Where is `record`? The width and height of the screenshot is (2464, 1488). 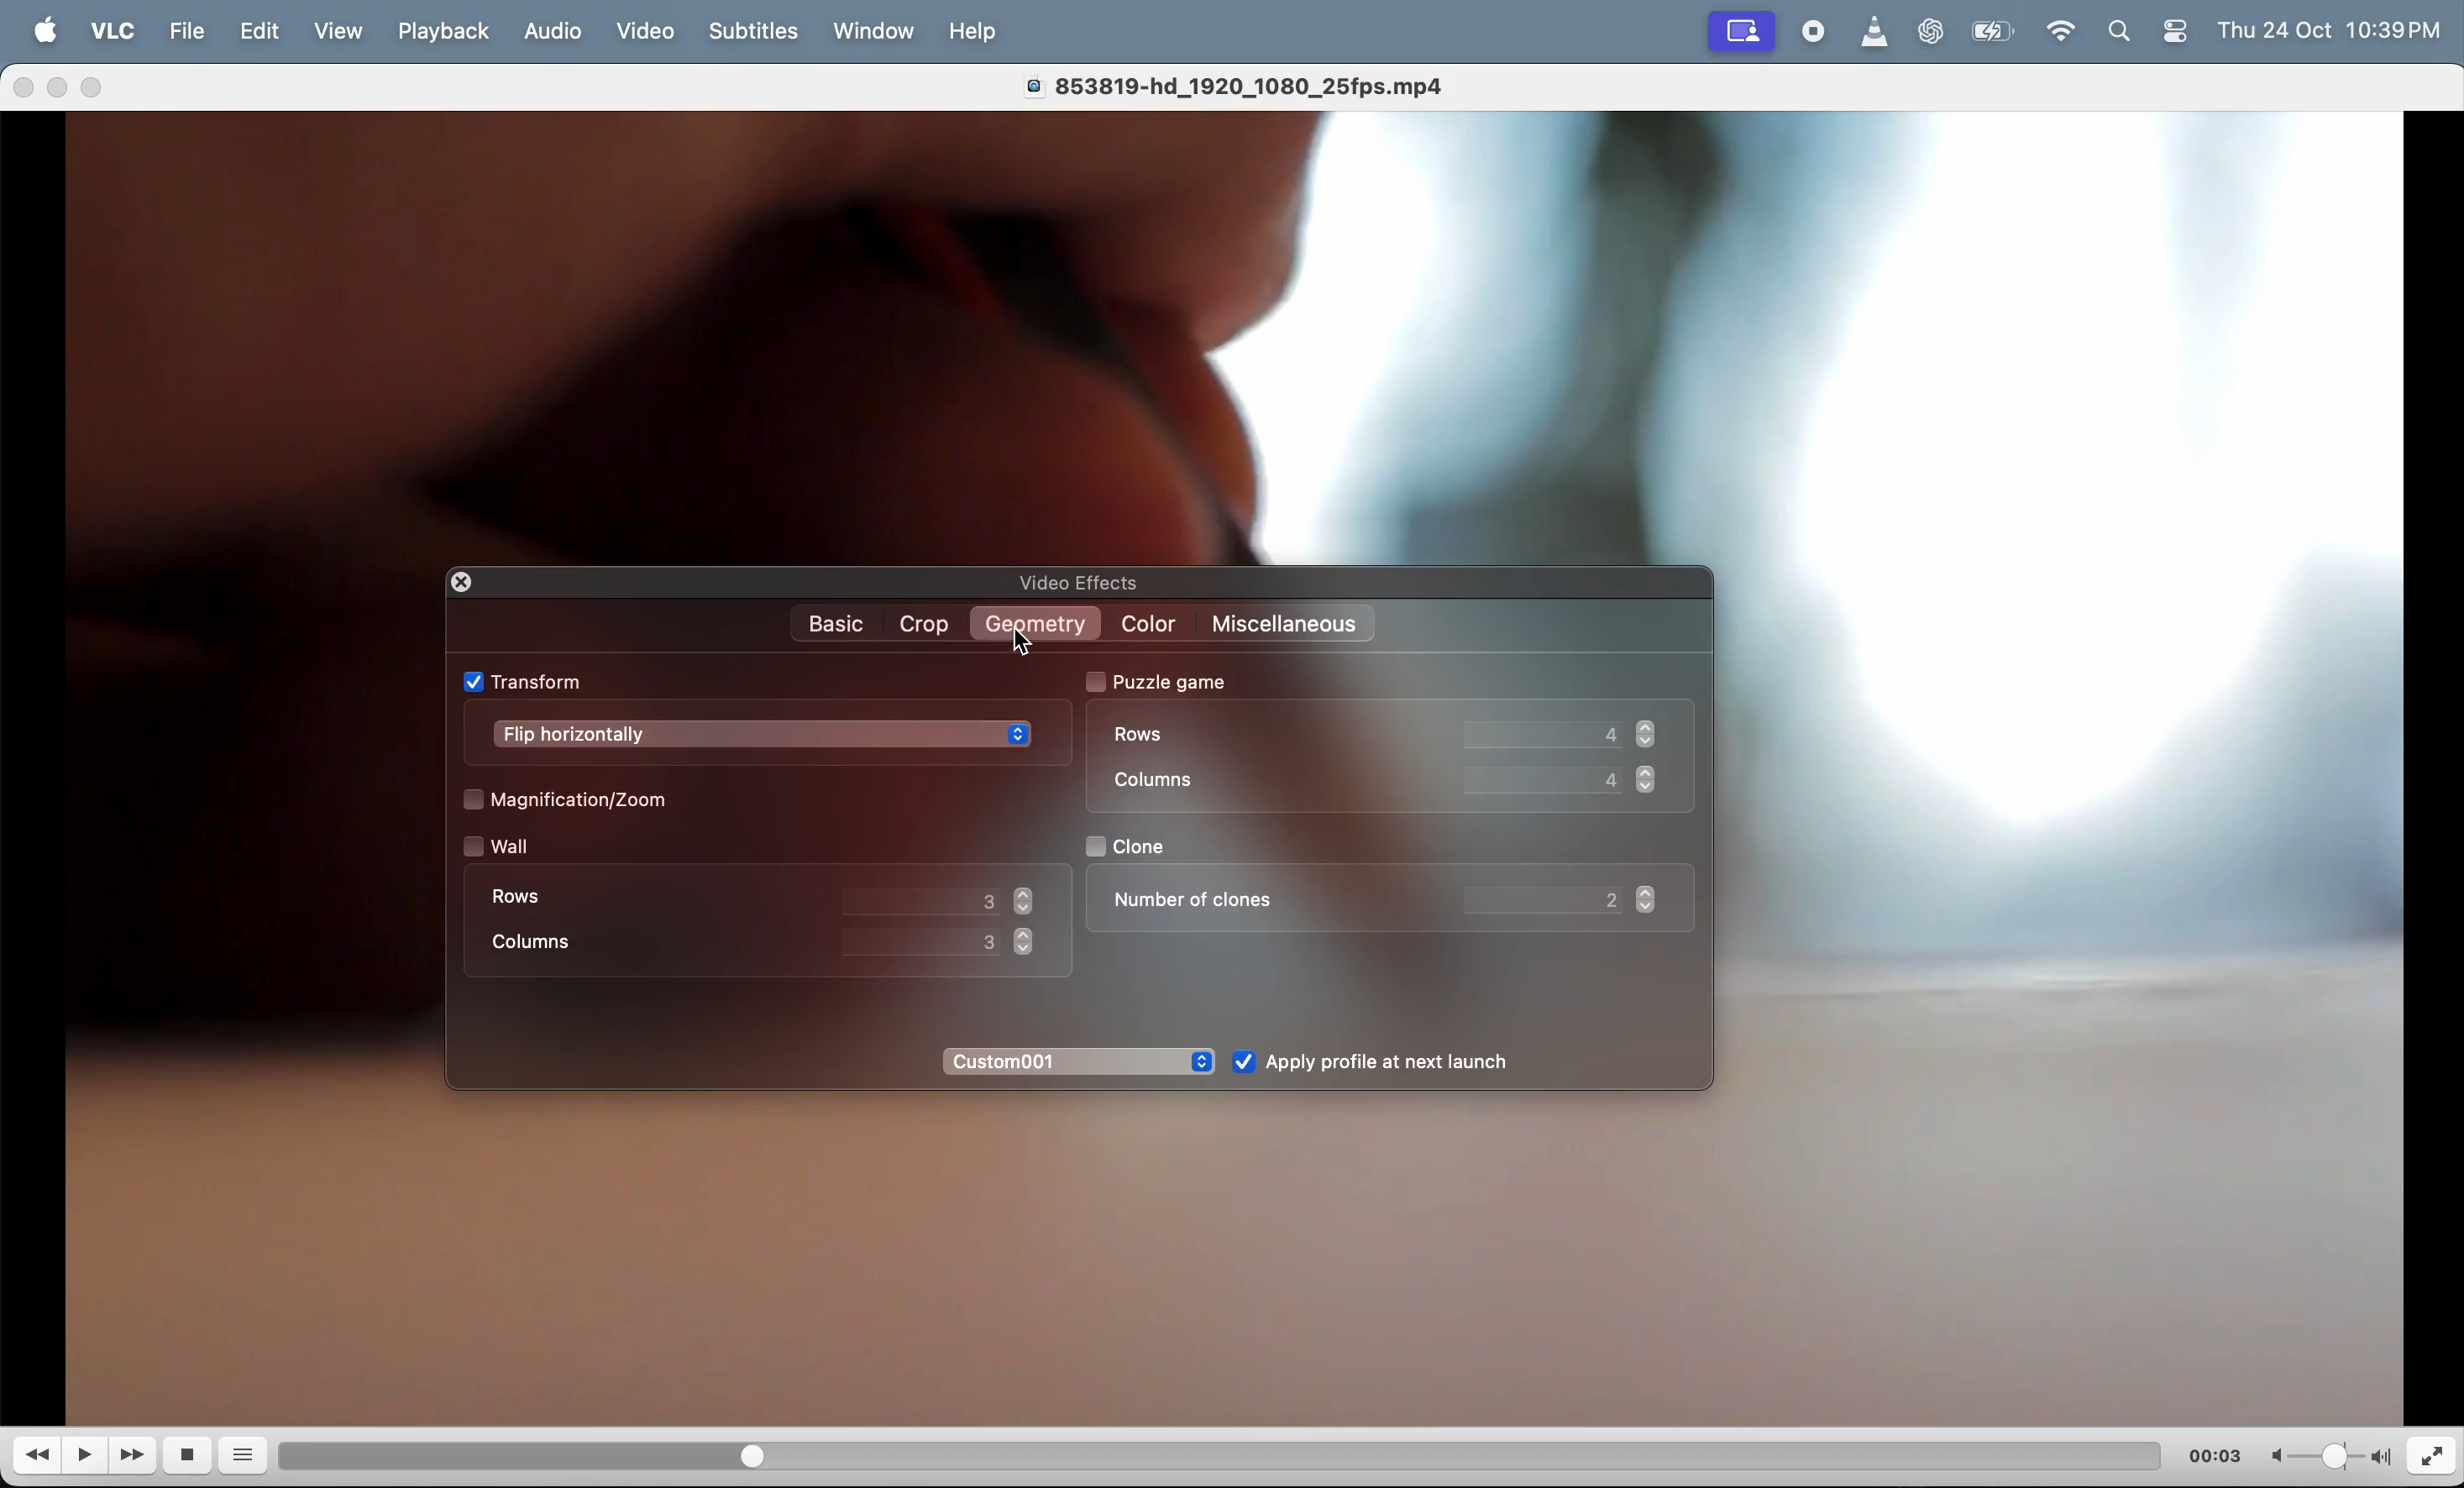
record is located at coordinates (1813, 32).